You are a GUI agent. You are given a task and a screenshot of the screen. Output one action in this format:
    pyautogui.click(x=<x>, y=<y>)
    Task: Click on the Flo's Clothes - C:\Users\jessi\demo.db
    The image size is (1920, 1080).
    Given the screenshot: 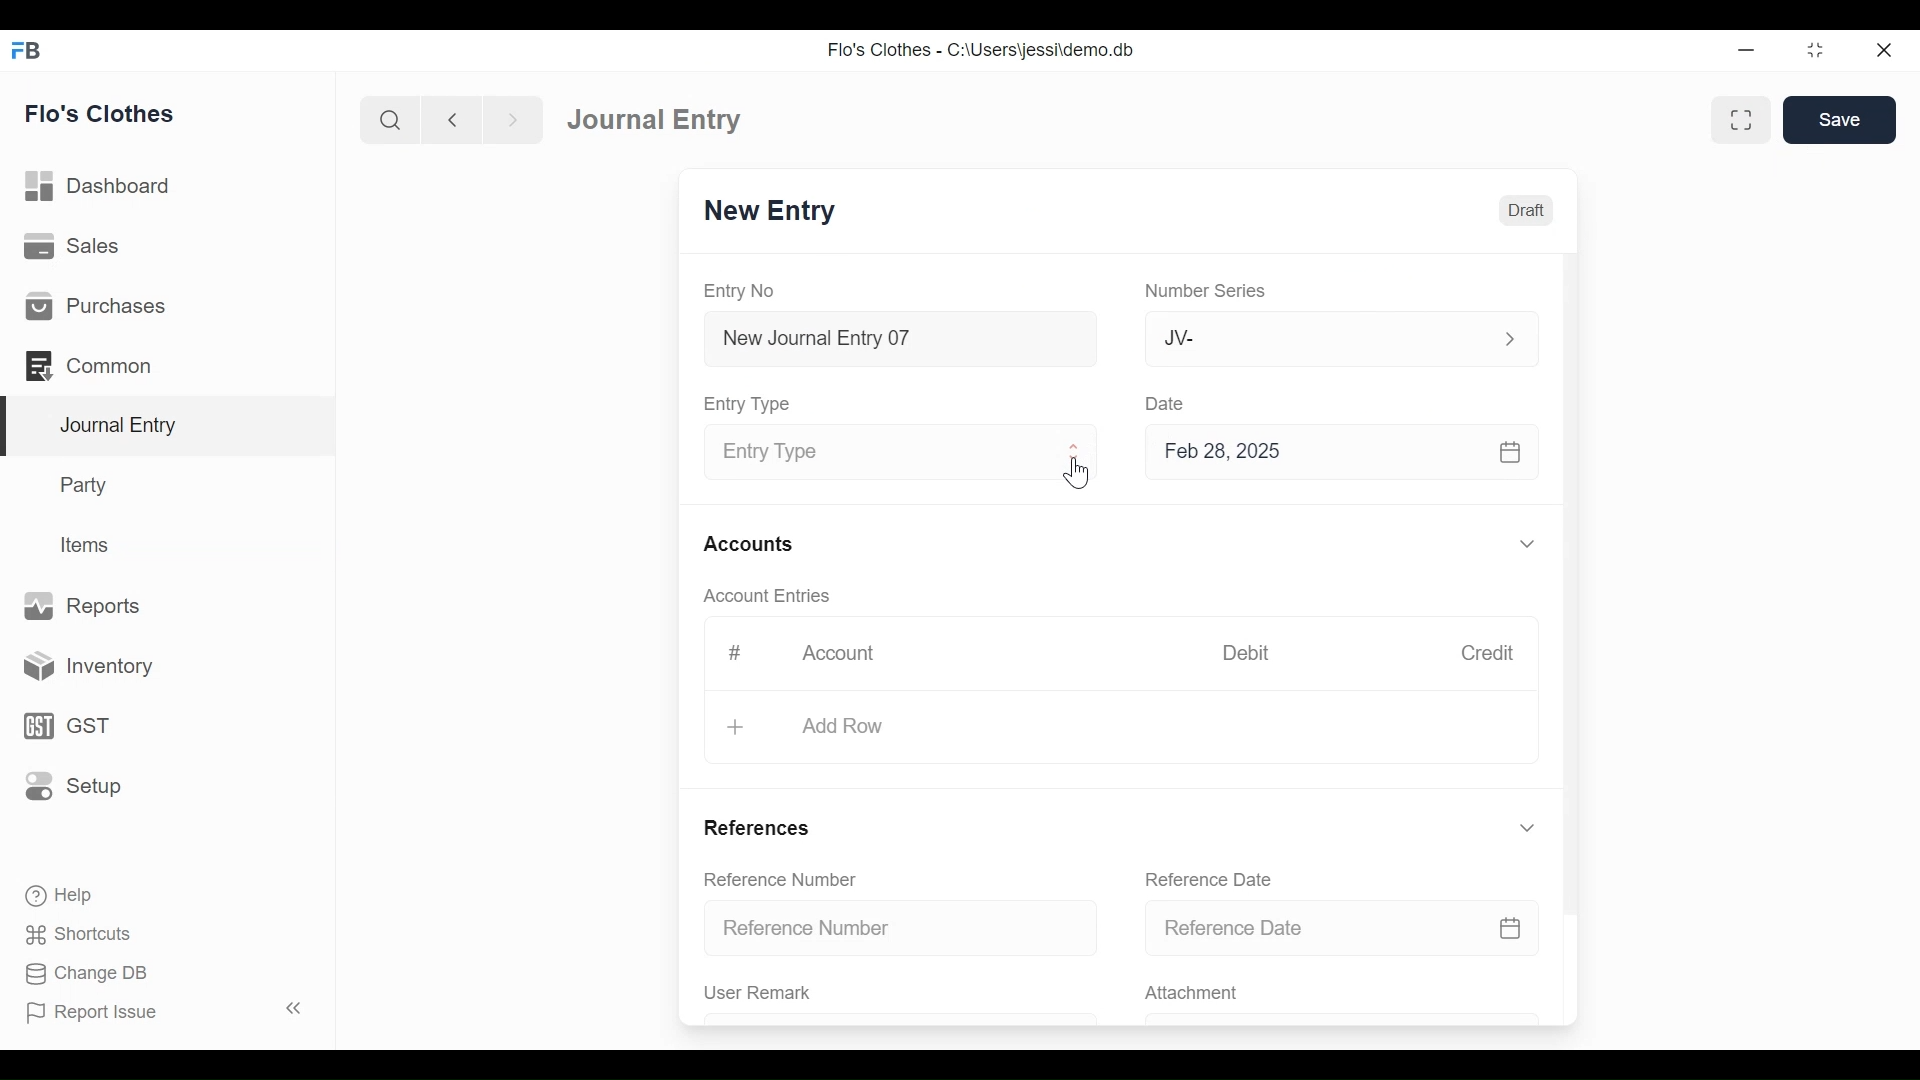 What is the action you would take?
    pyautogui.click(x=984, y=50)
    